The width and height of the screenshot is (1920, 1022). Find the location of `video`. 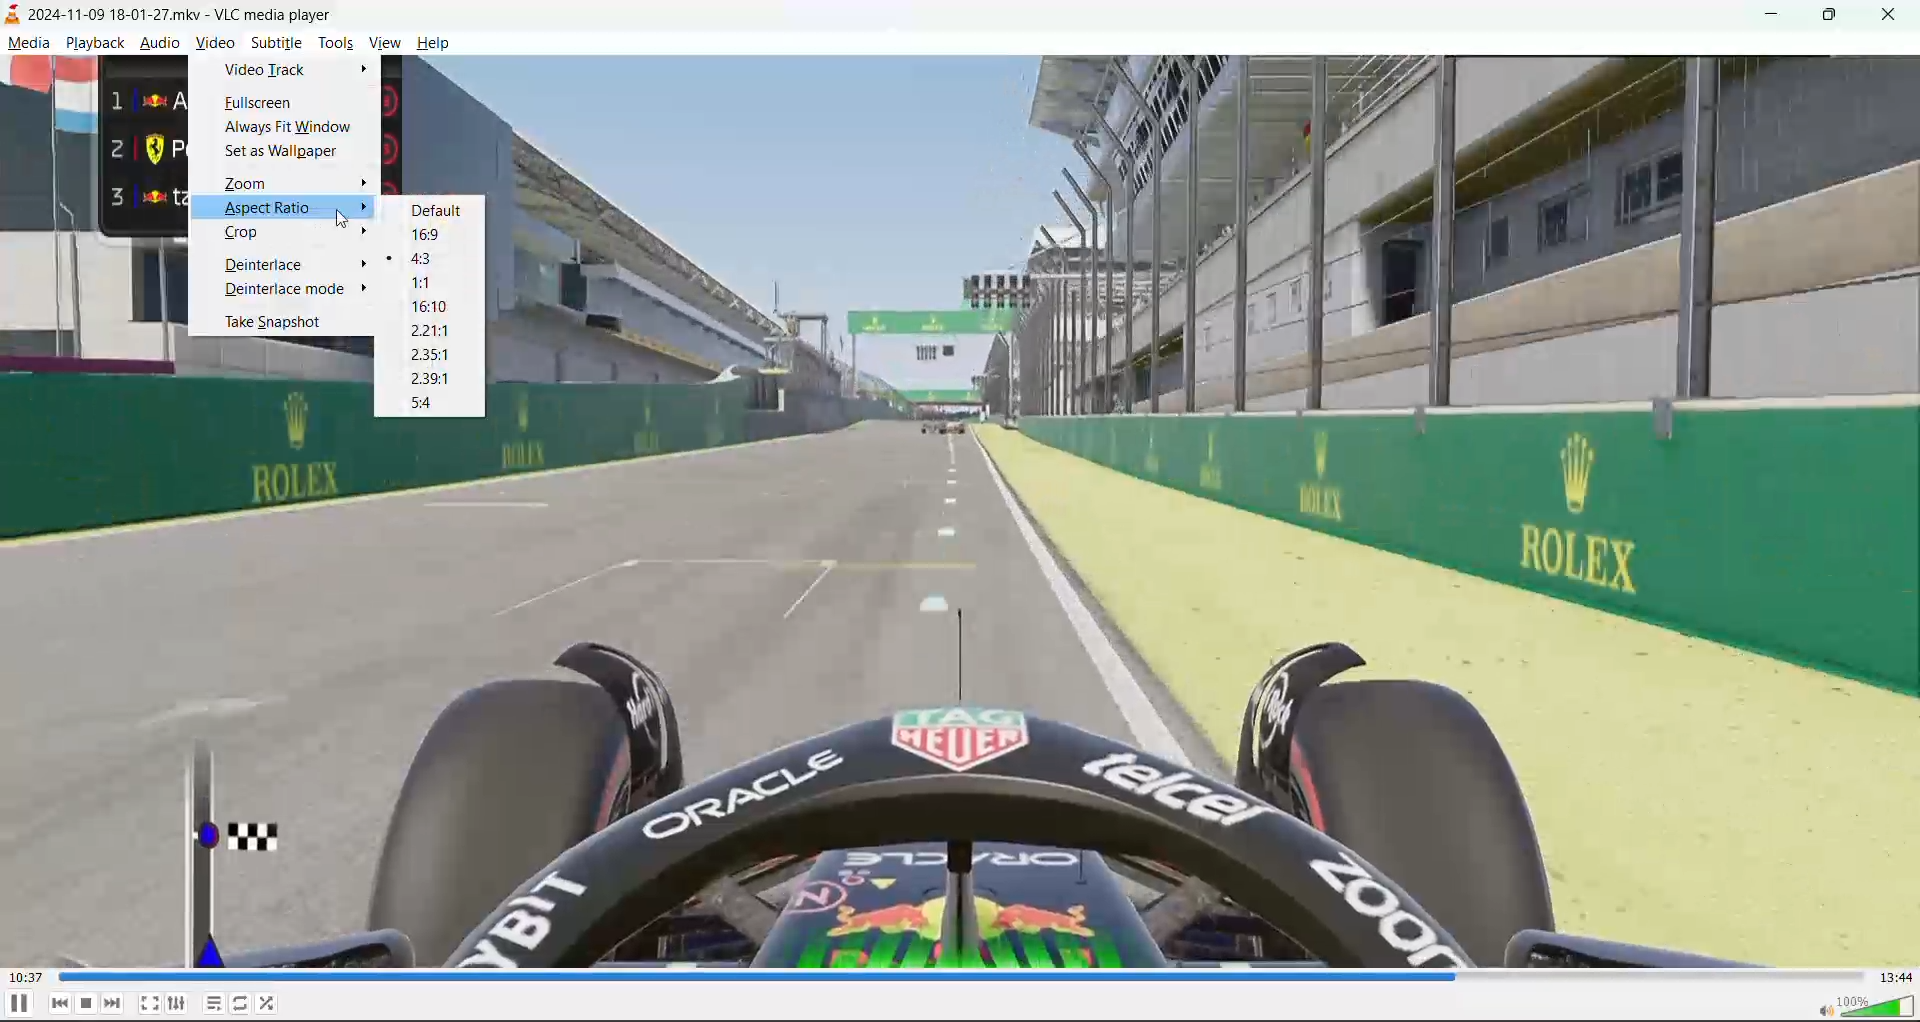

video is located at coordinates (214, 45).